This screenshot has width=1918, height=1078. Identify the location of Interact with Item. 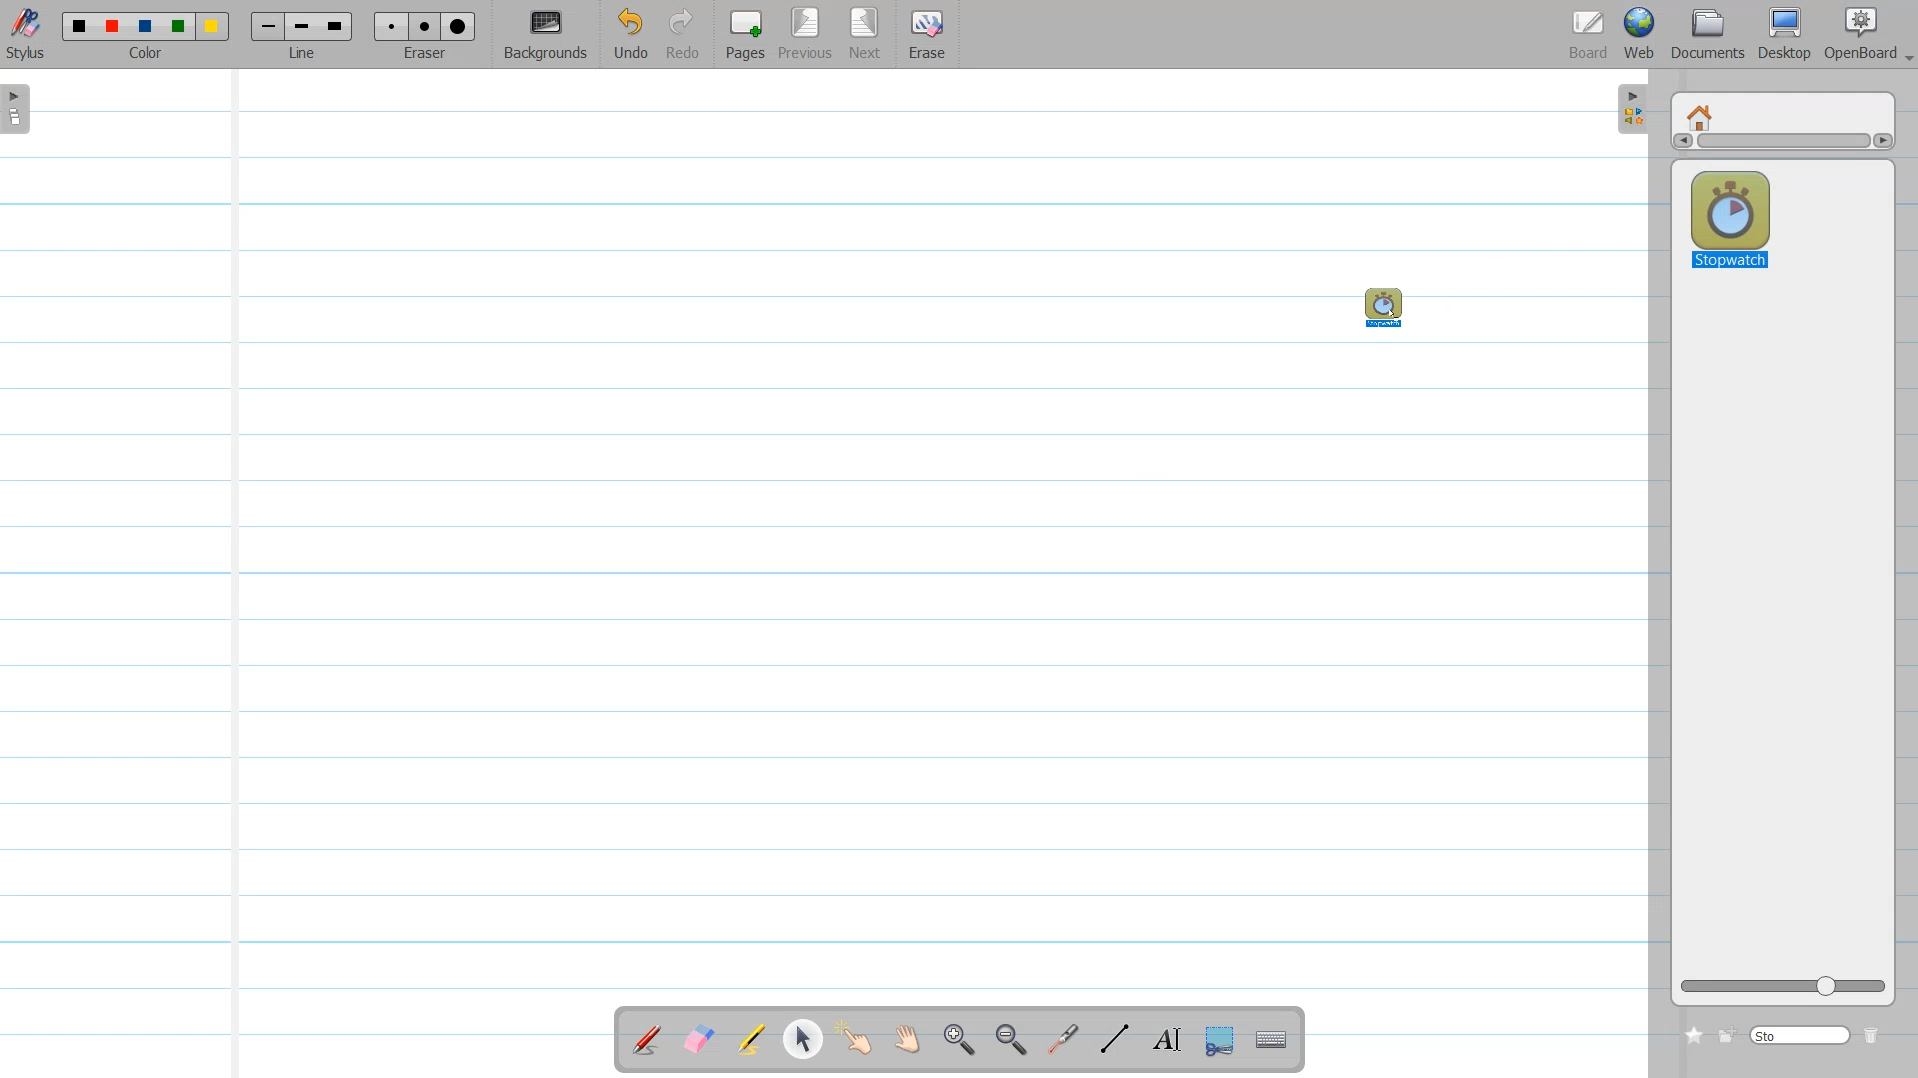
(859, 1039).